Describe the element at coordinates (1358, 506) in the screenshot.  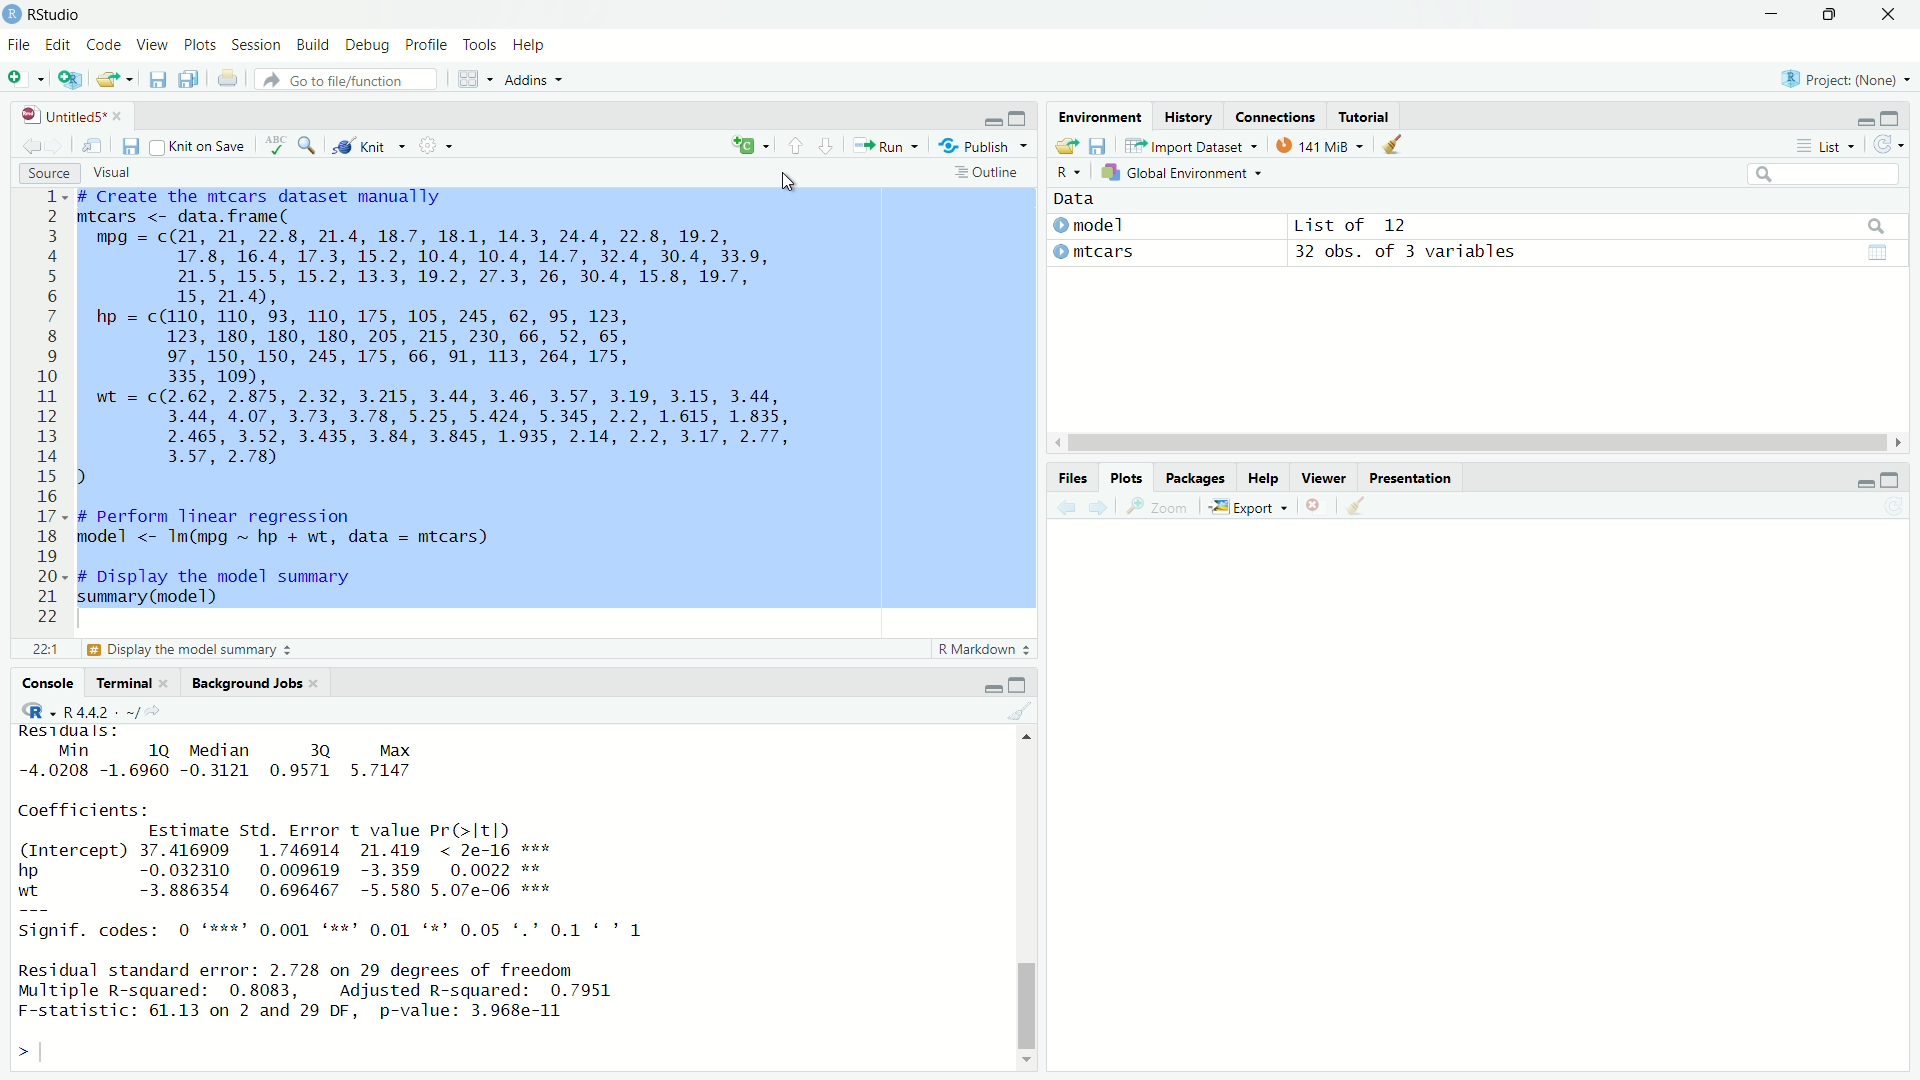
I see `clear all plots` at that location.